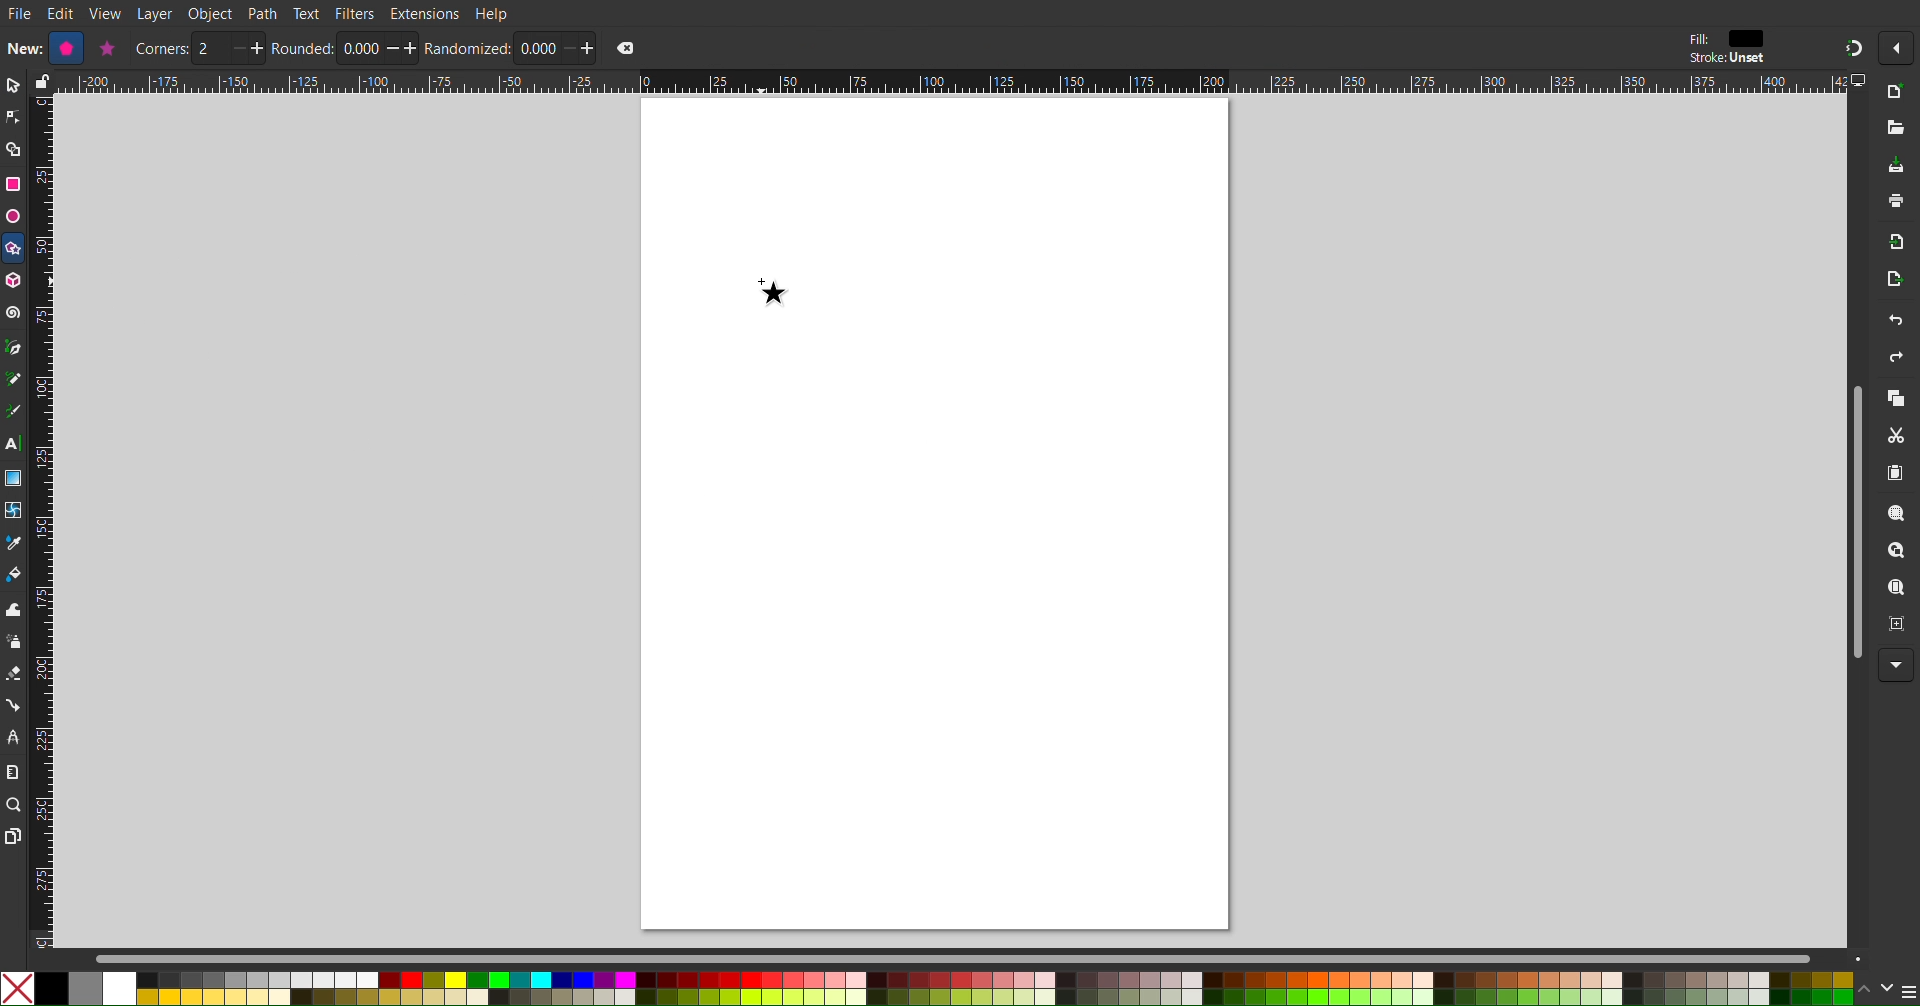 The width and height of the screenshot is (1920, 1006). Describe the element at coordinates (1898, 516) in the screenshot. I see `Zoom Selection` at that location.